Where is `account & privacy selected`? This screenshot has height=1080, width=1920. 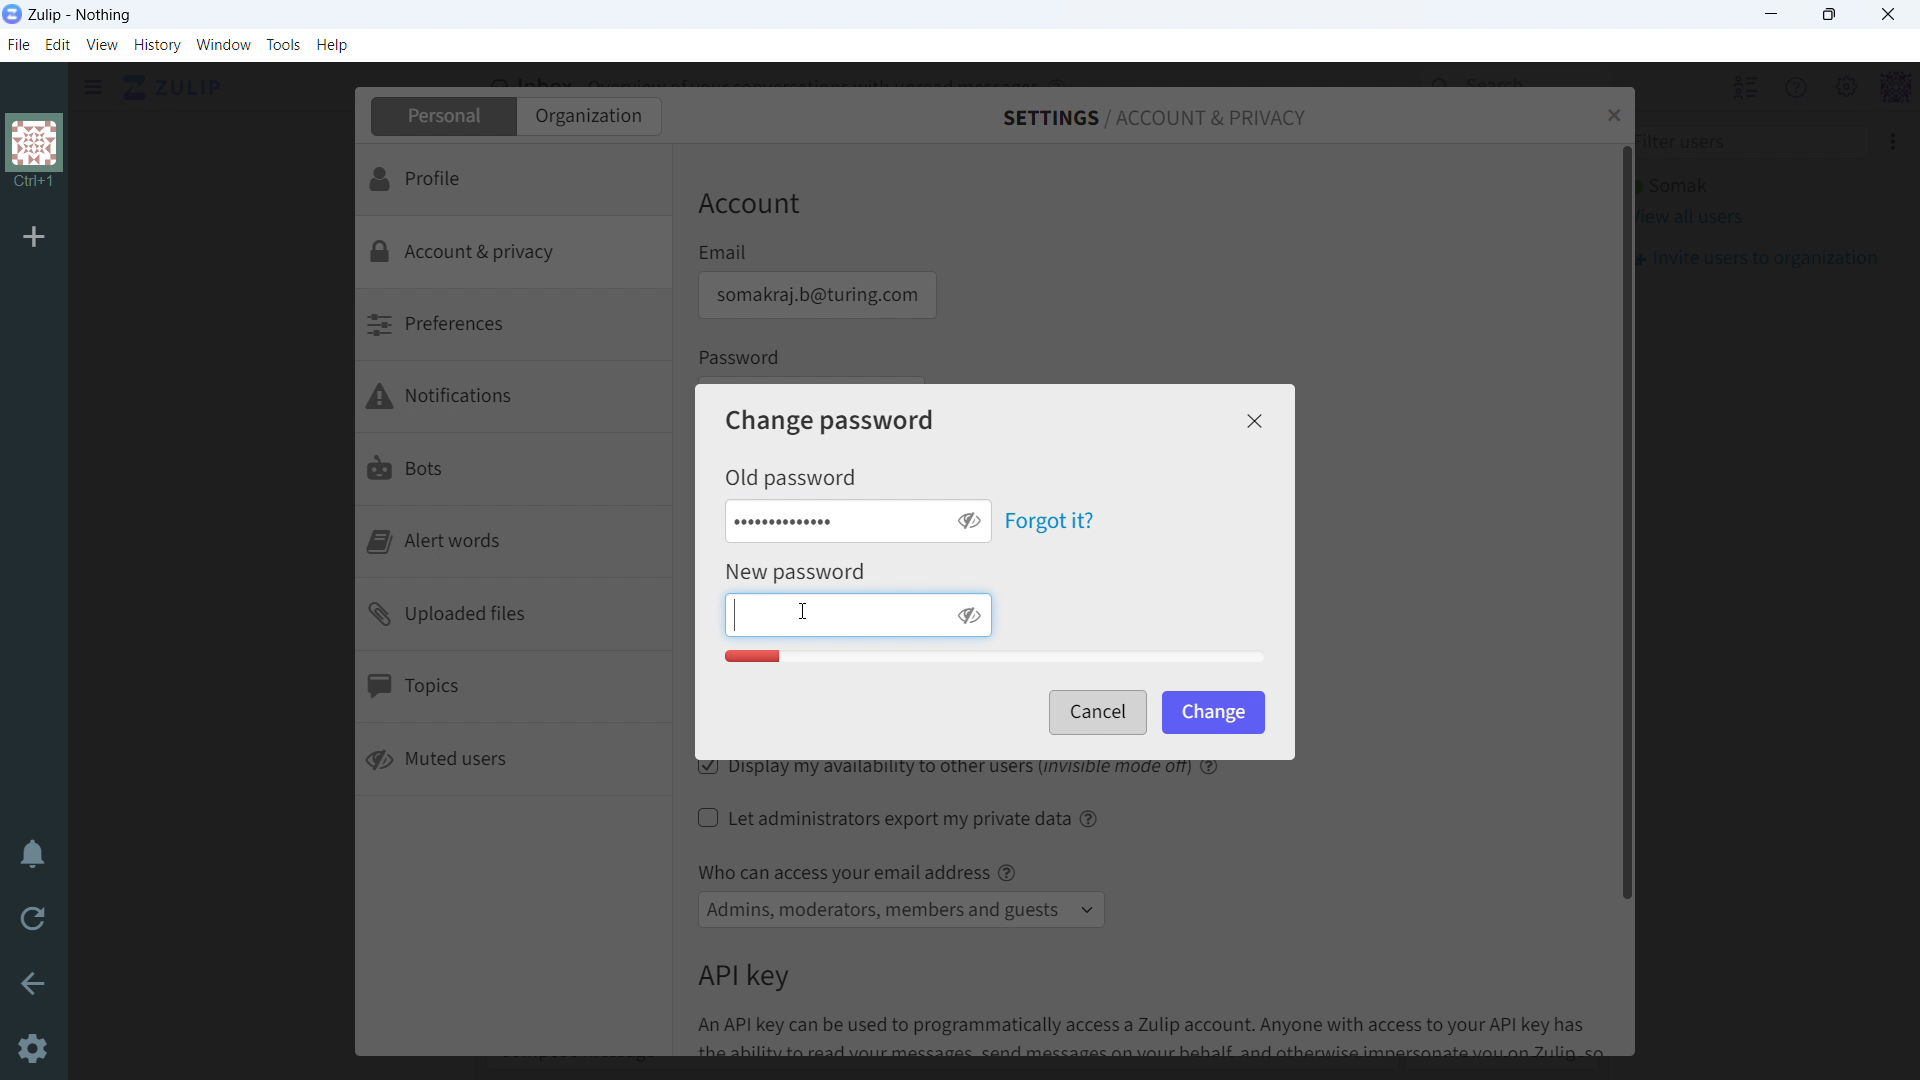
account & privacy selected is located at coordinates (512, 253).